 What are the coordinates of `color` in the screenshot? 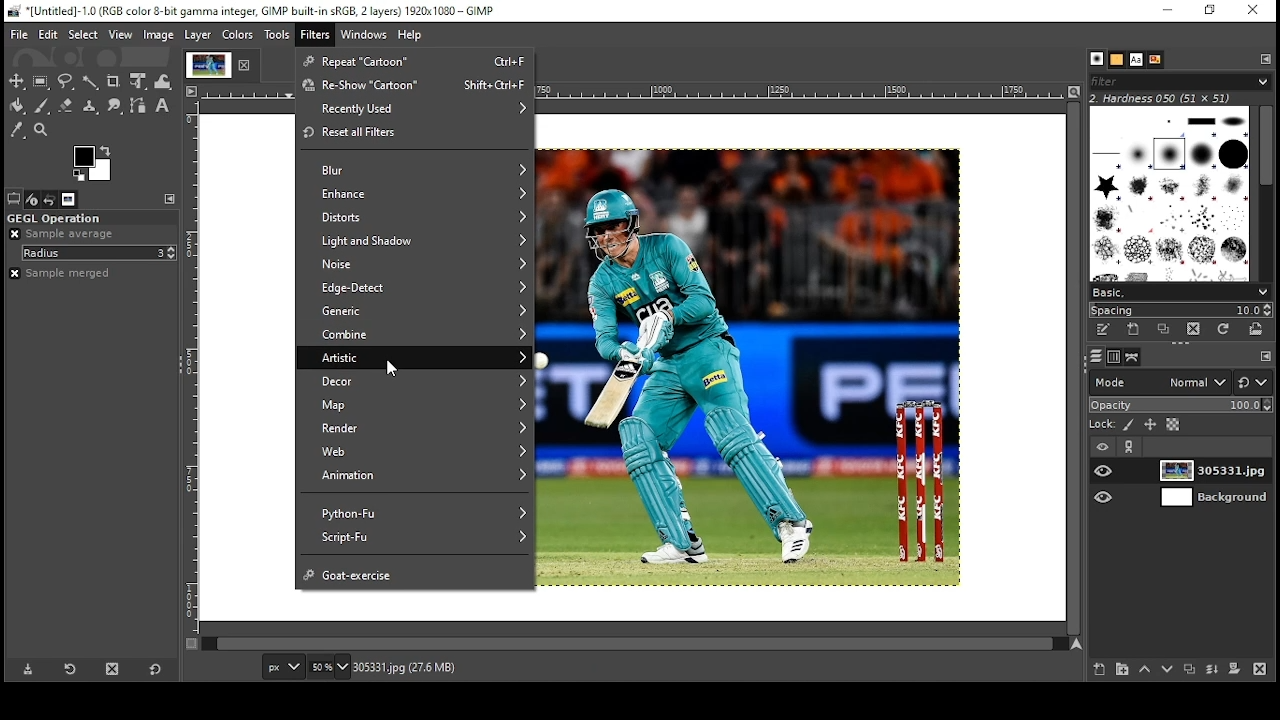 It's located at (92, 164).